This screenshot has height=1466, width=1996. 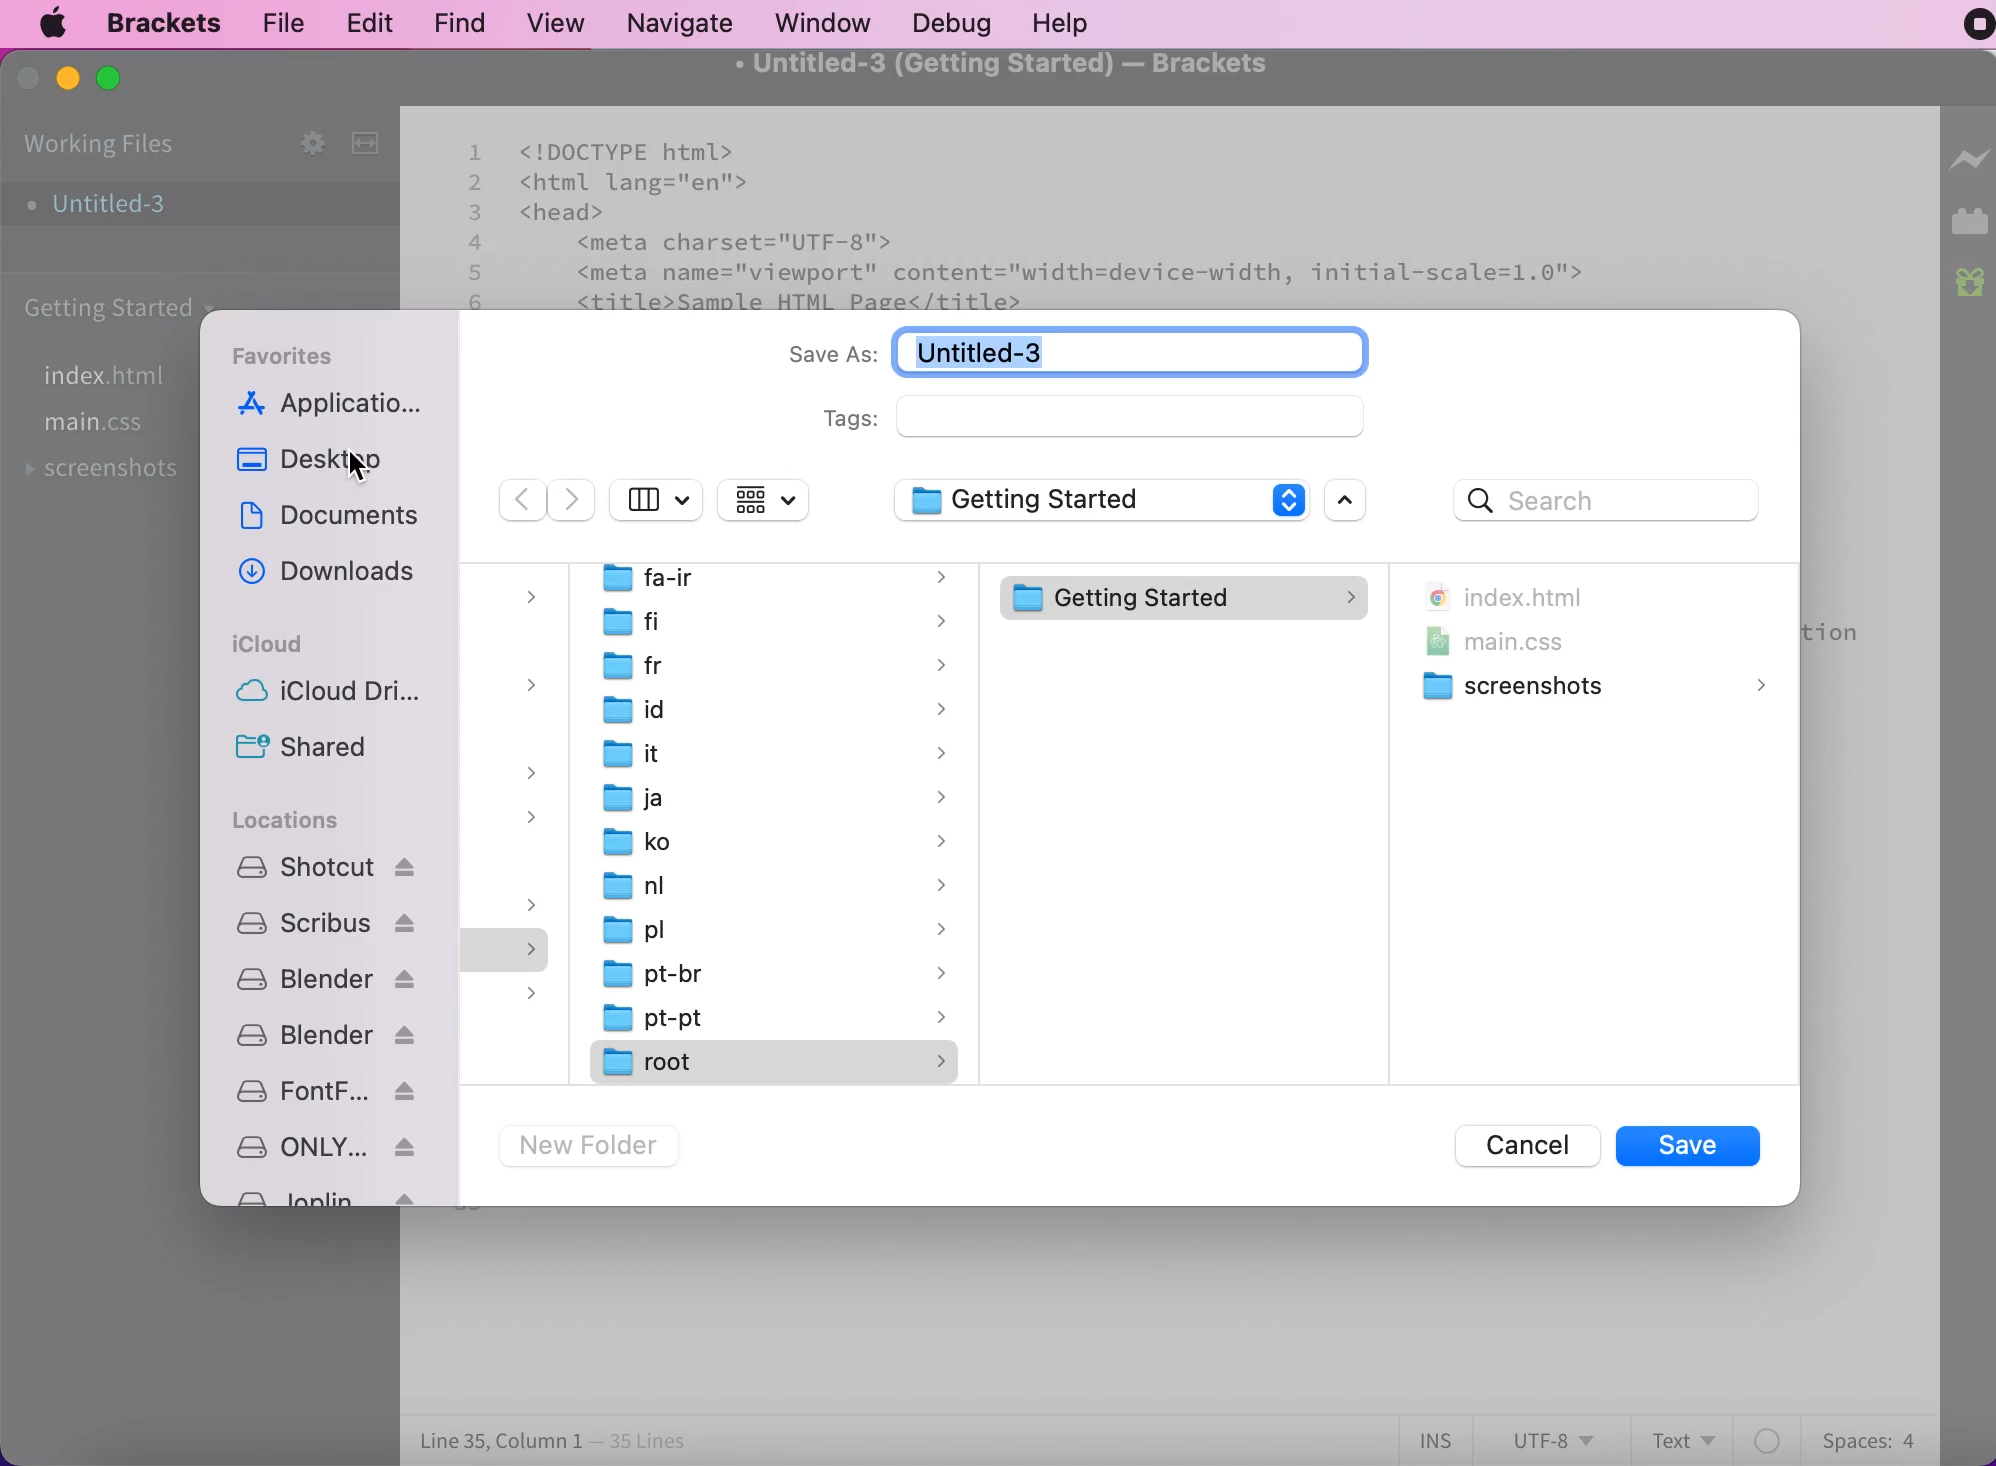 I want to click on next, so click(x=574, y=498).